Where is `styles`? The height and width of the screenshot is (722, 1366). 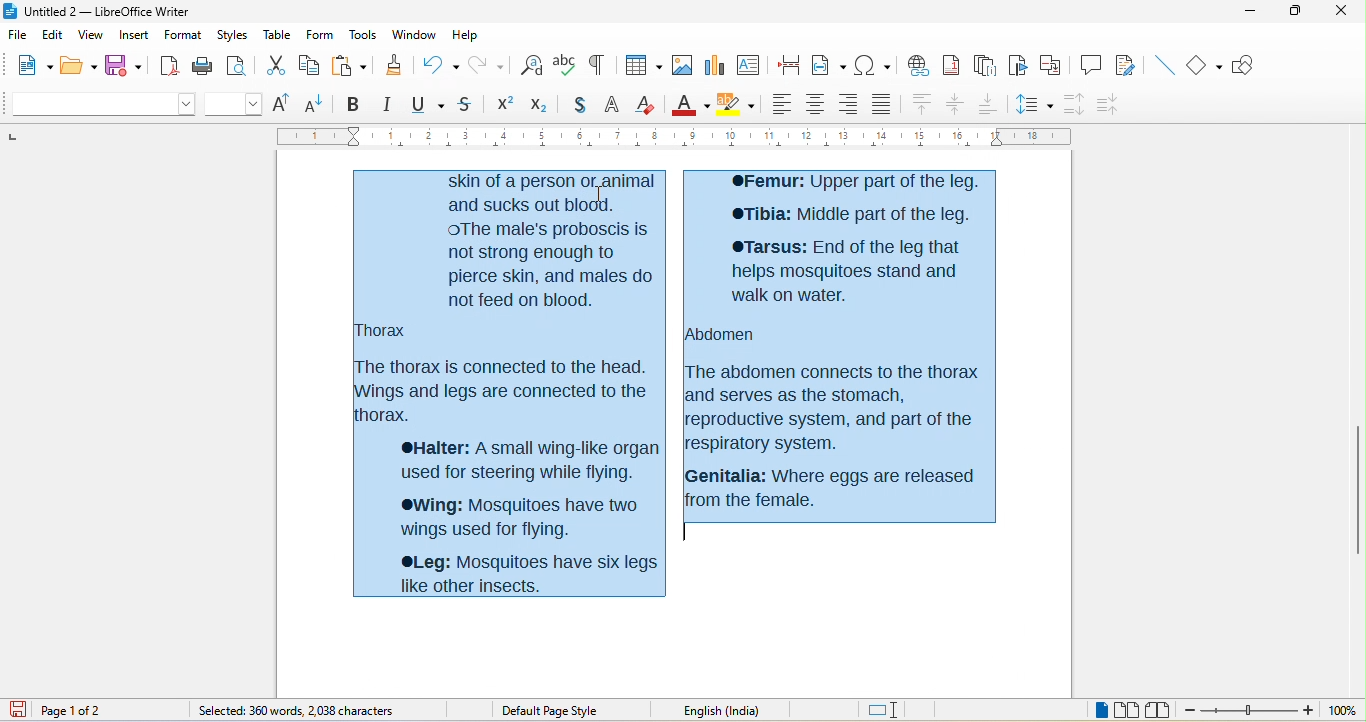 styles is located at coordinates (233, 34).